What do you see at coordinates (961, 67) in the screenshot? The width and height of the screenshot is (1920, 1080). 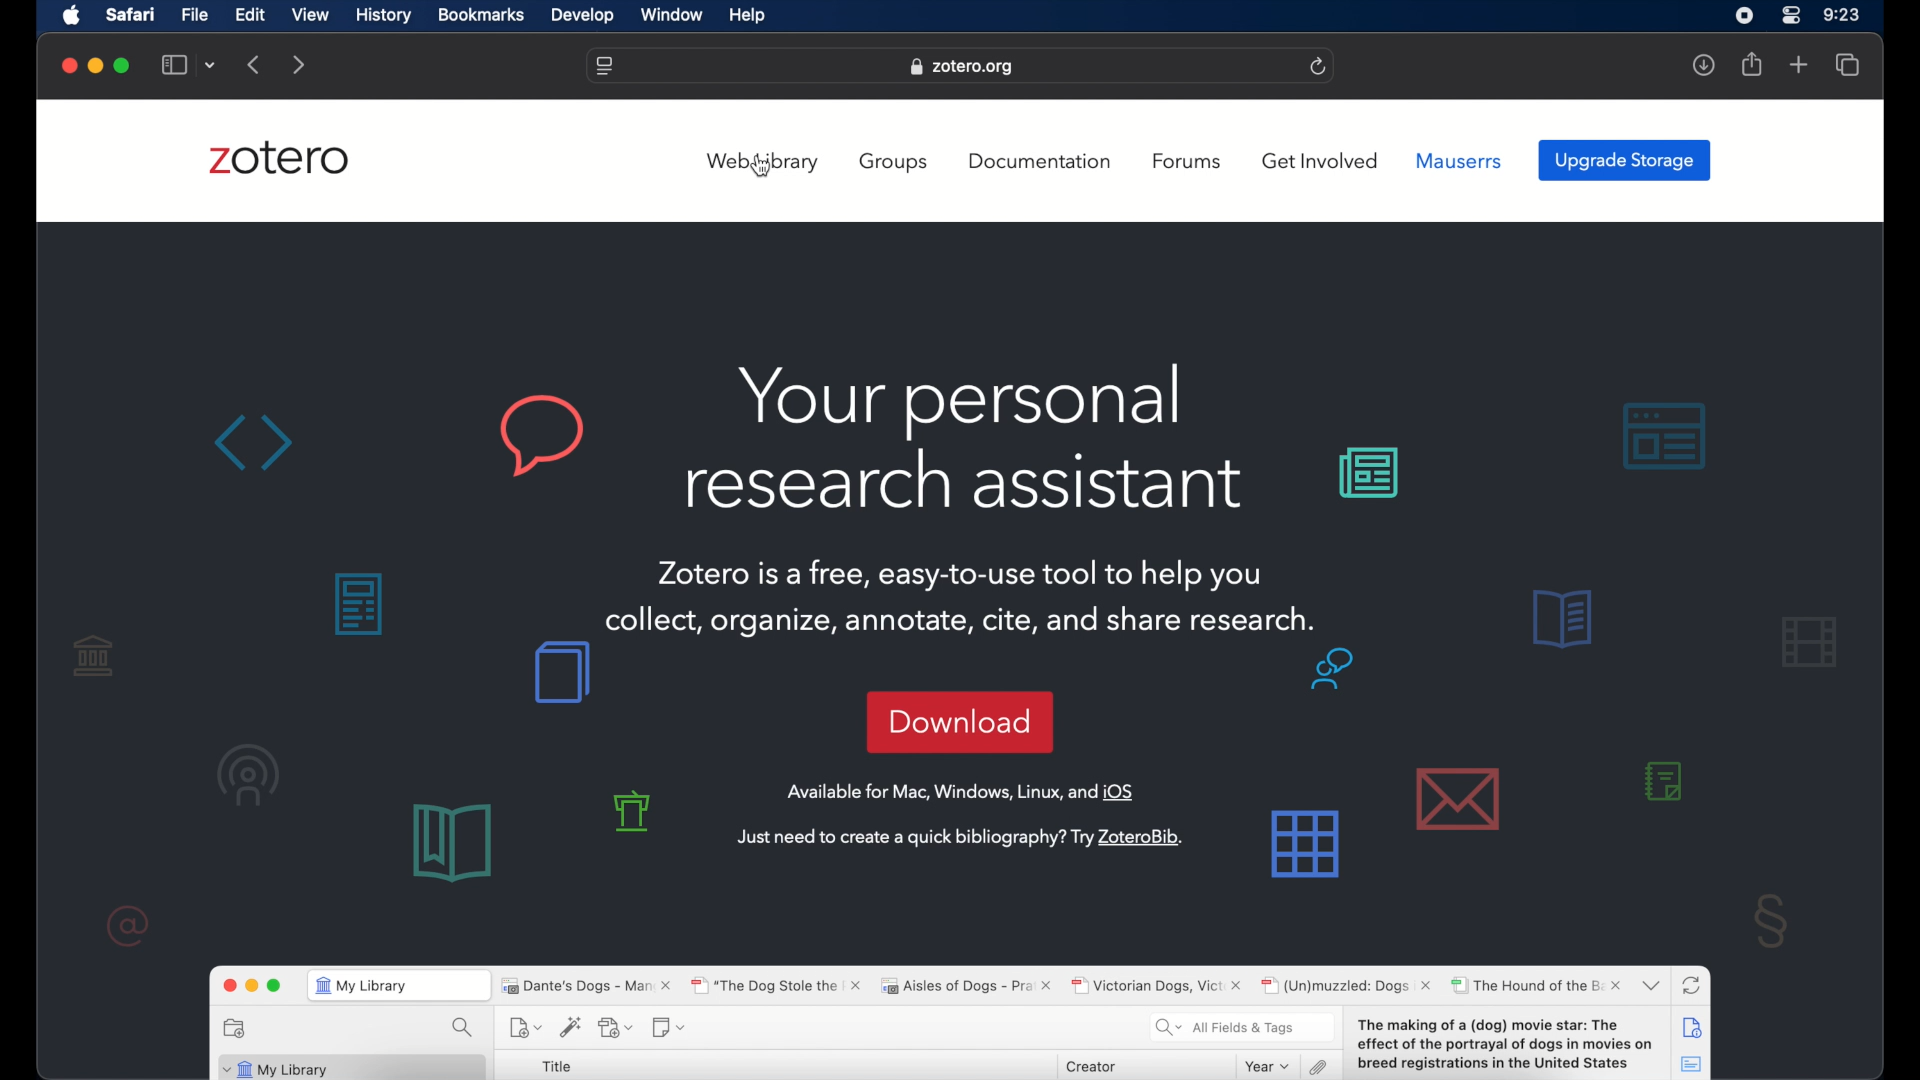 I see `website address` at bounding box center [961, 67].